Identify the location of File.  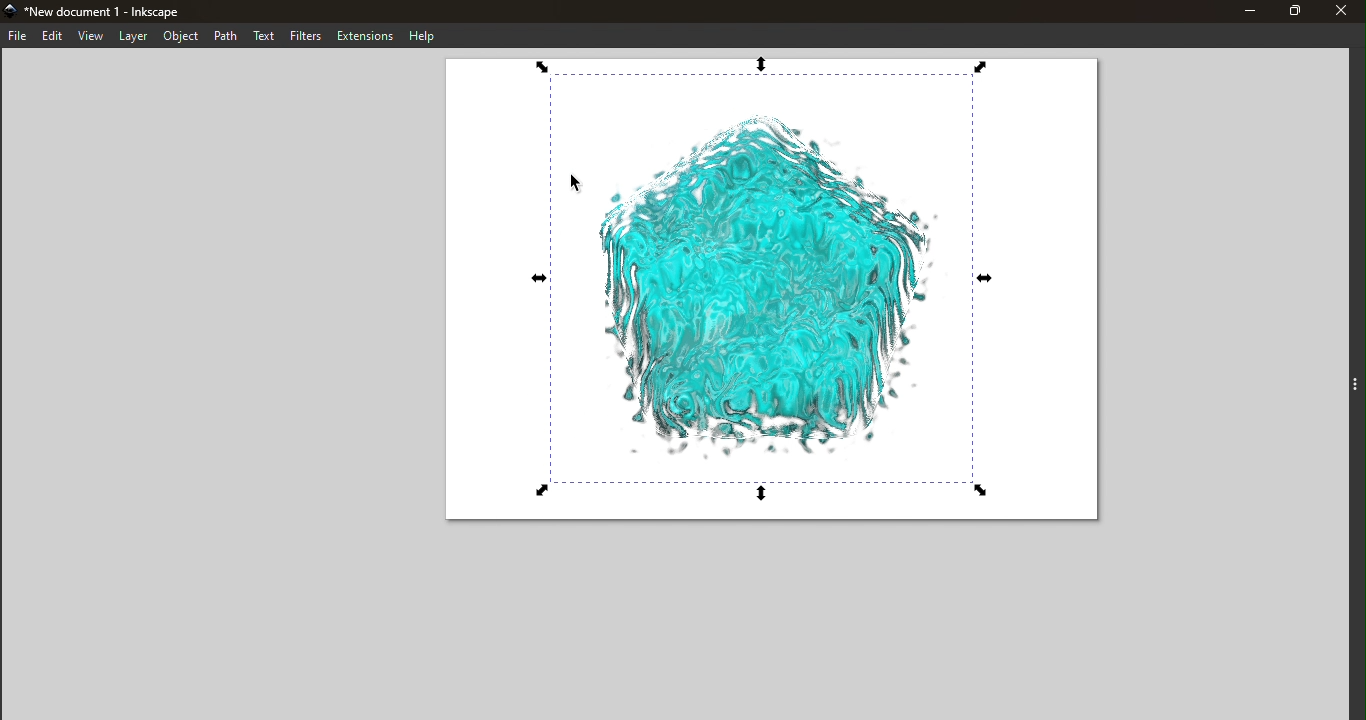
(17, 35).